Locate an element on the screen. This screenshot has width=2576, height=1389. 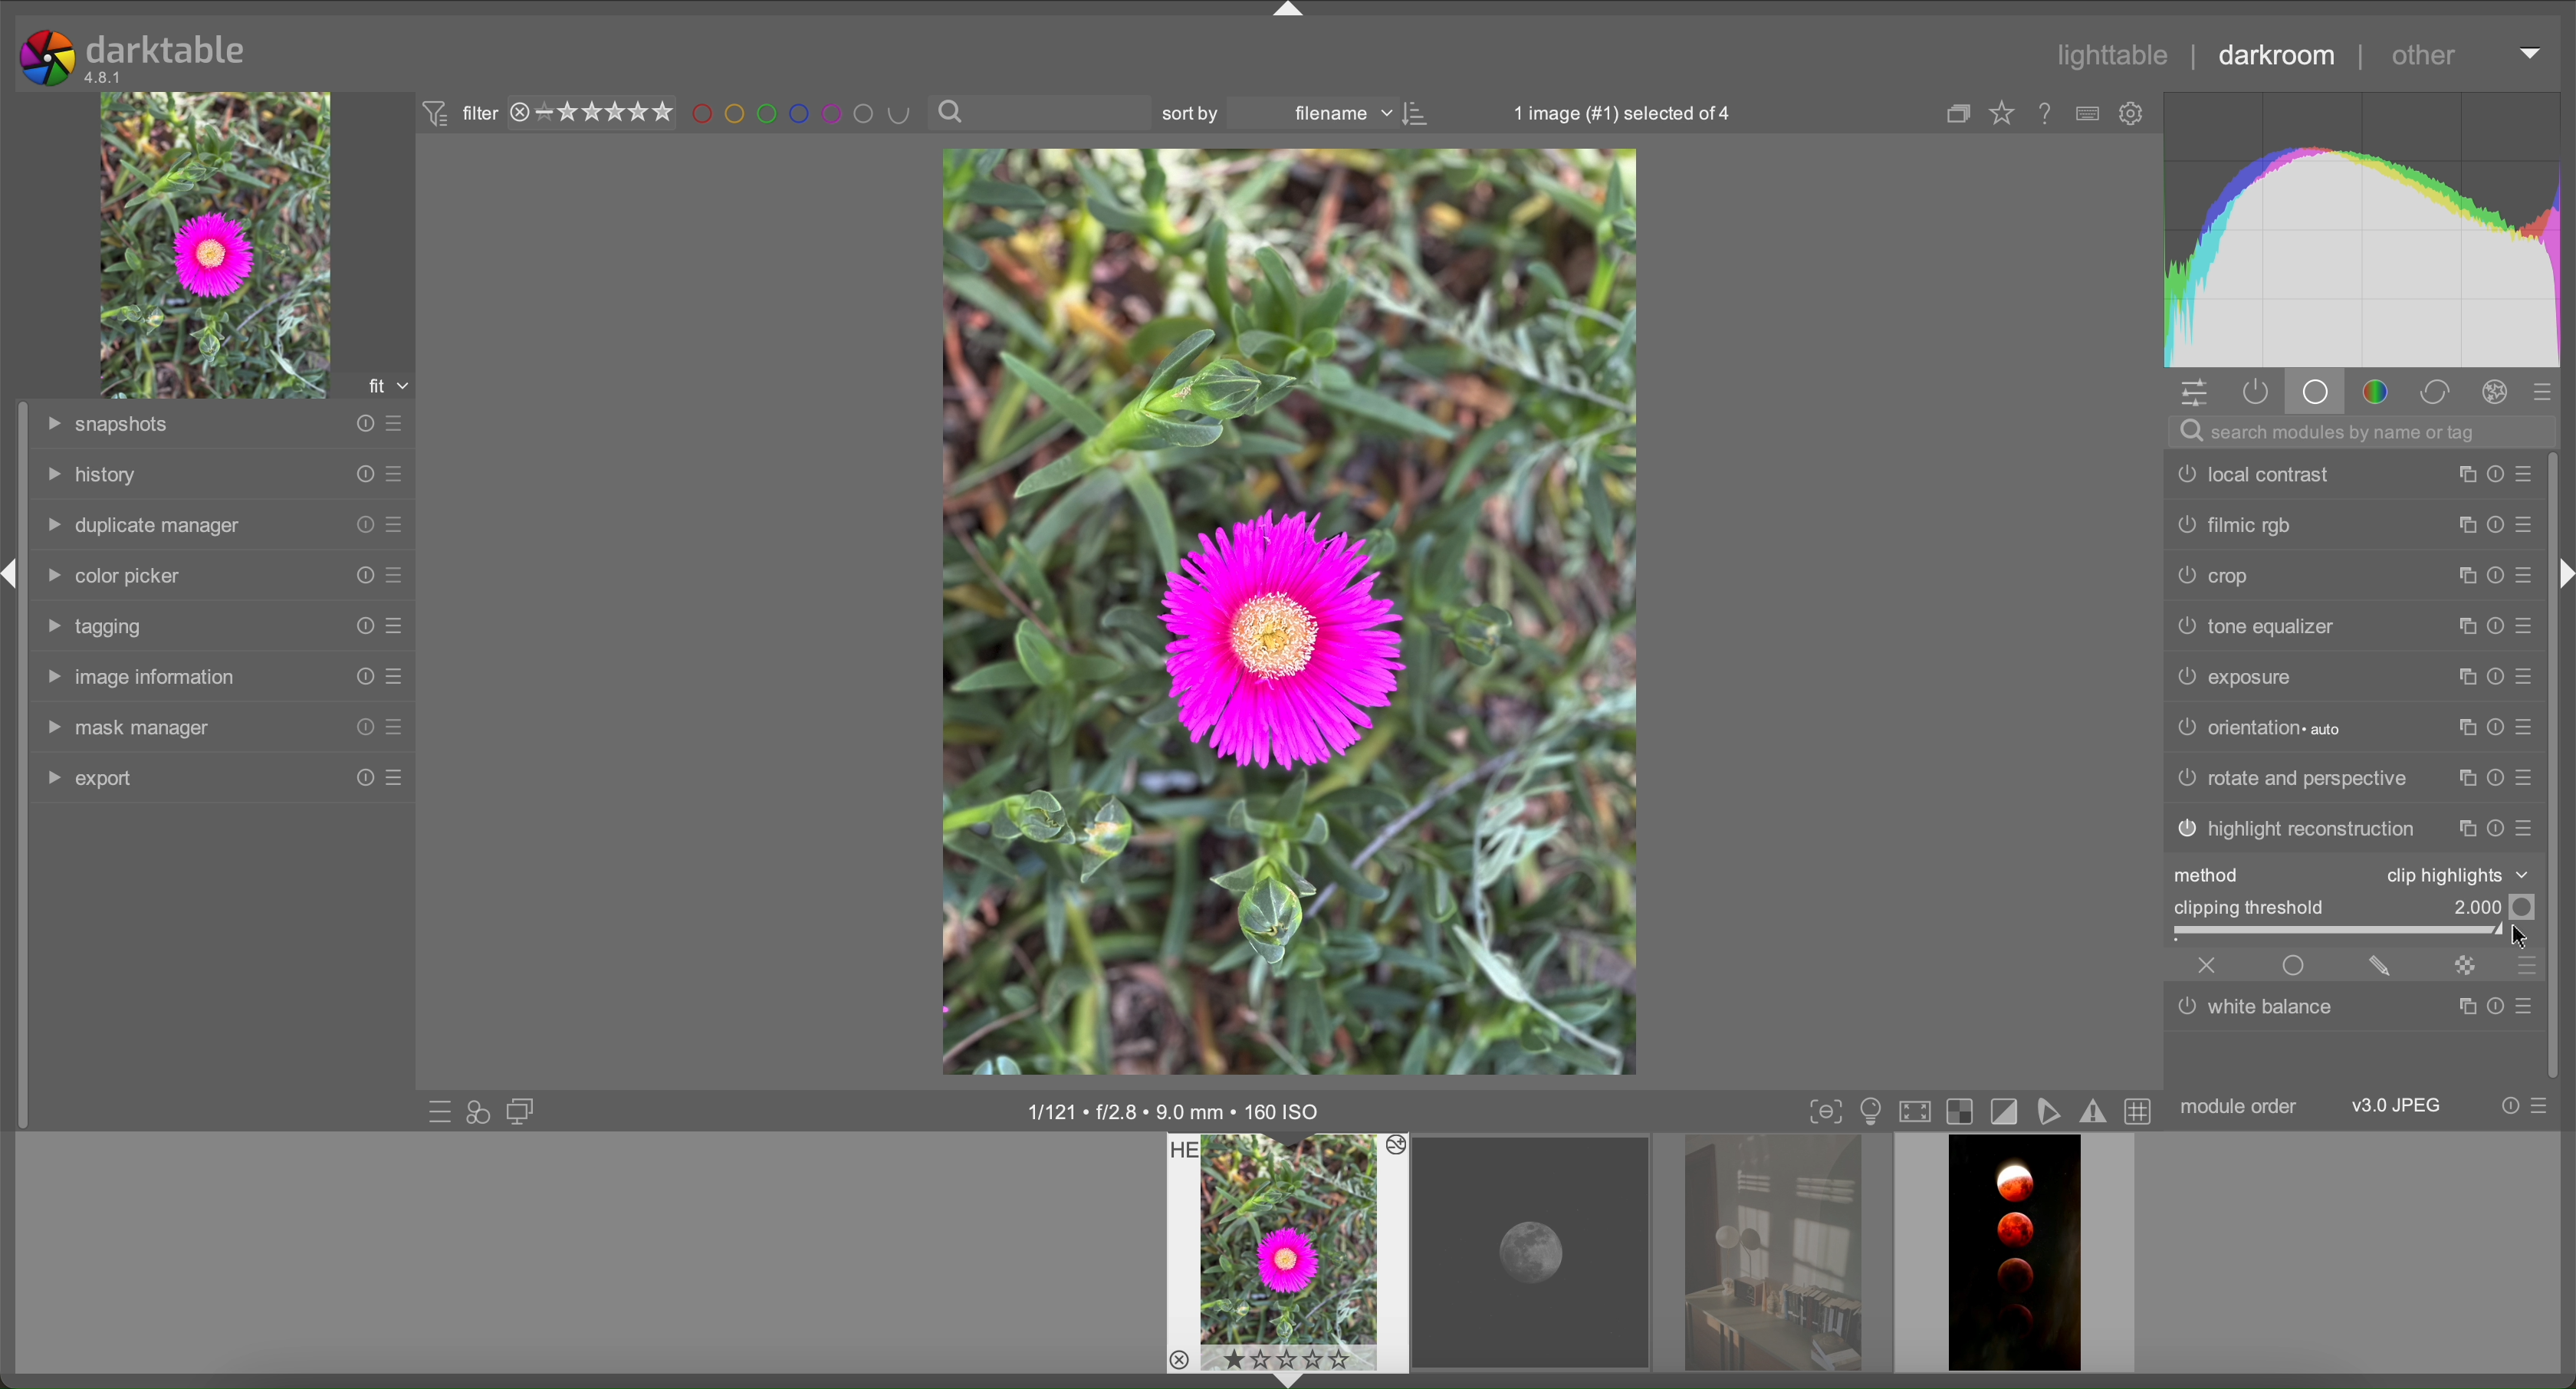
image information is located at coordinates (1177, 1111).